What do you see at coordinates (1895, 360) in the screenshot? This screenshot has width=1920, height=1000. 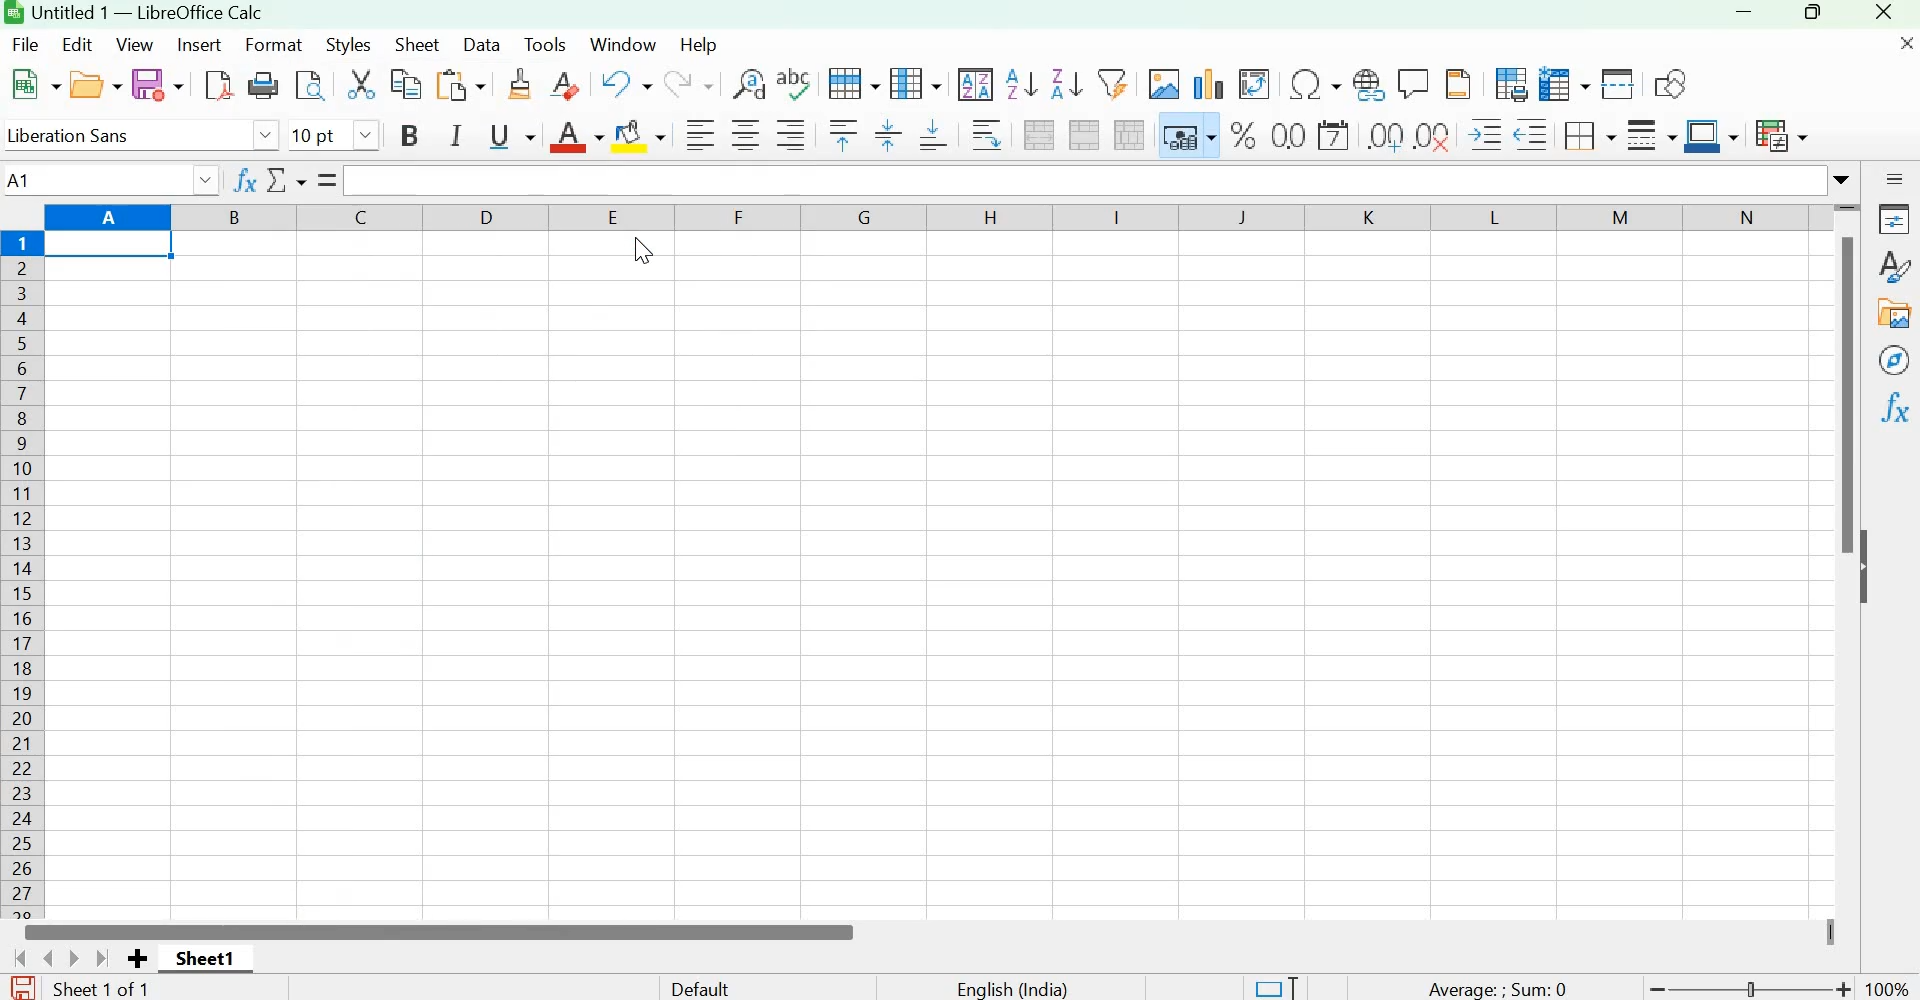 I see `Navigator` at bounding box center [1895, 360].